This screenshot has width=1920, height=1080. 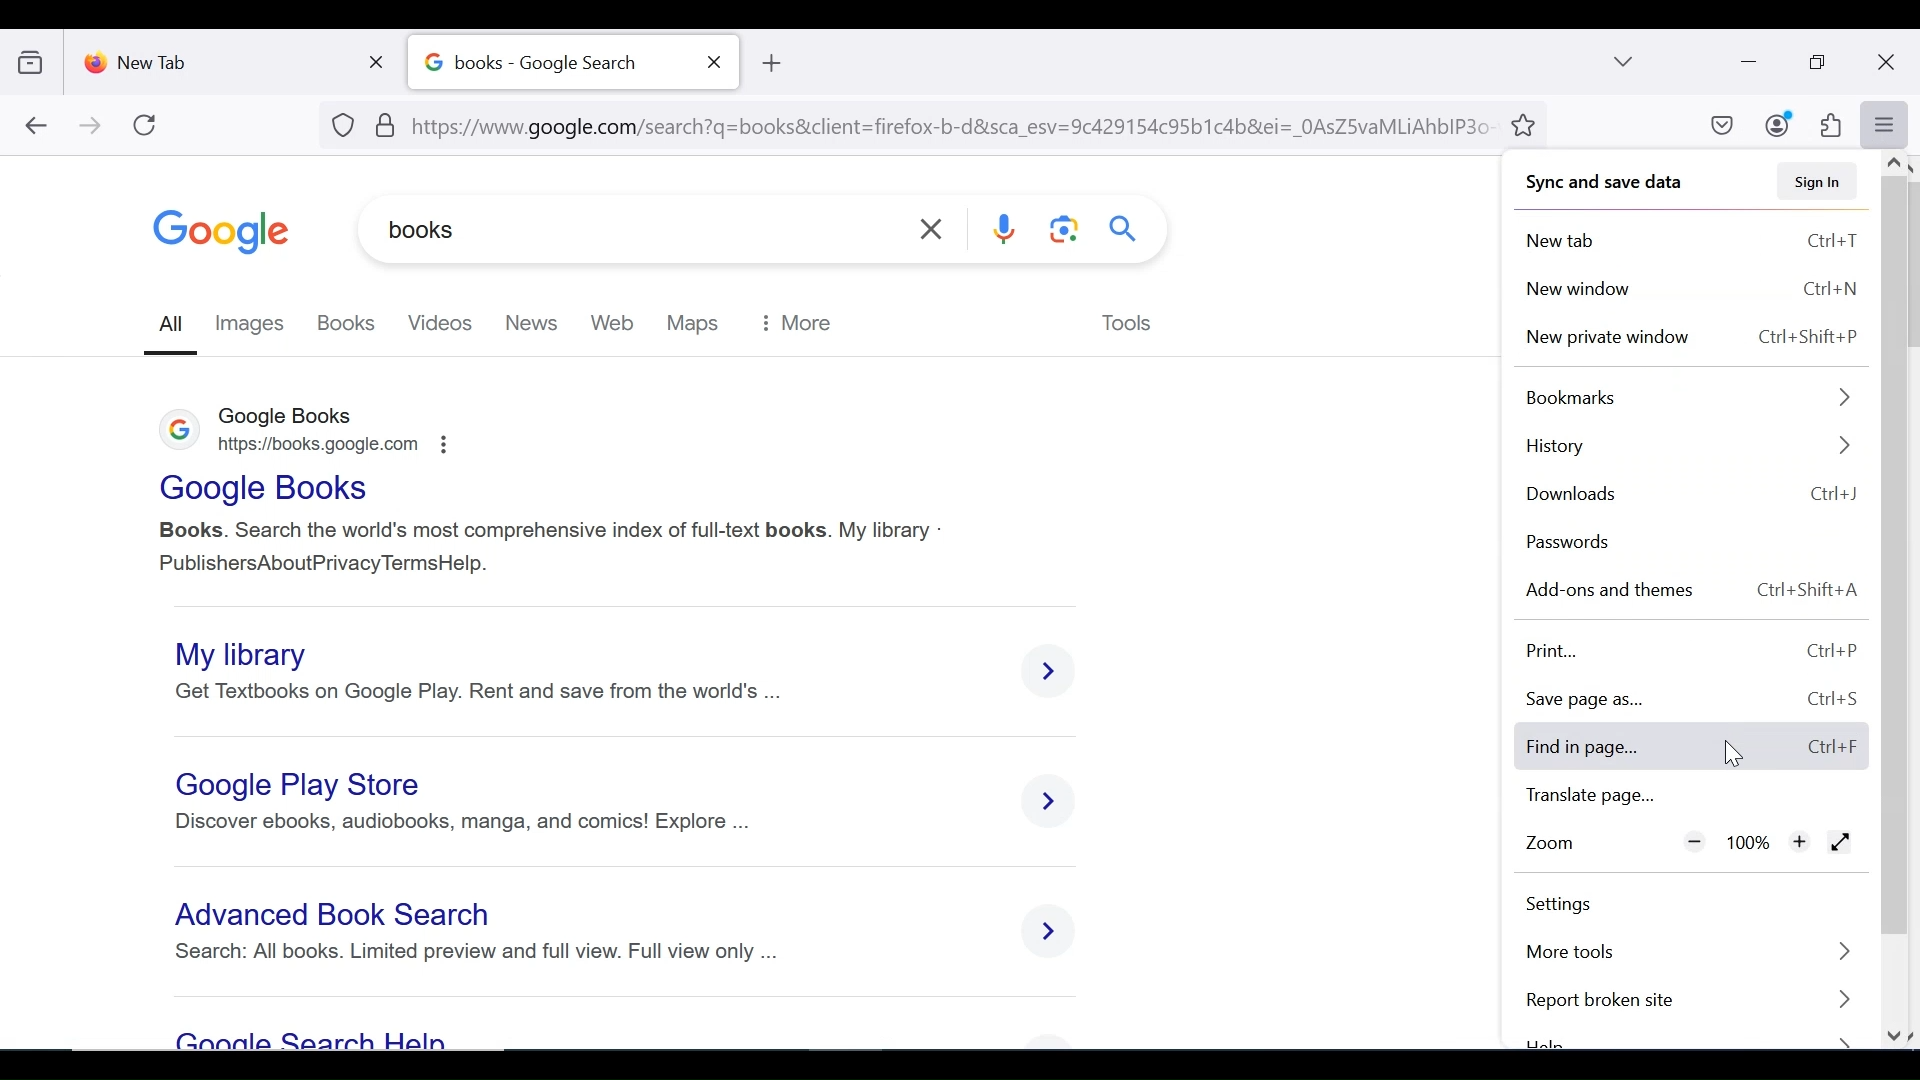 What do you see at coordinates (695, 322) in the screenshot?
I see `maps` at bounding box center [695, 322].